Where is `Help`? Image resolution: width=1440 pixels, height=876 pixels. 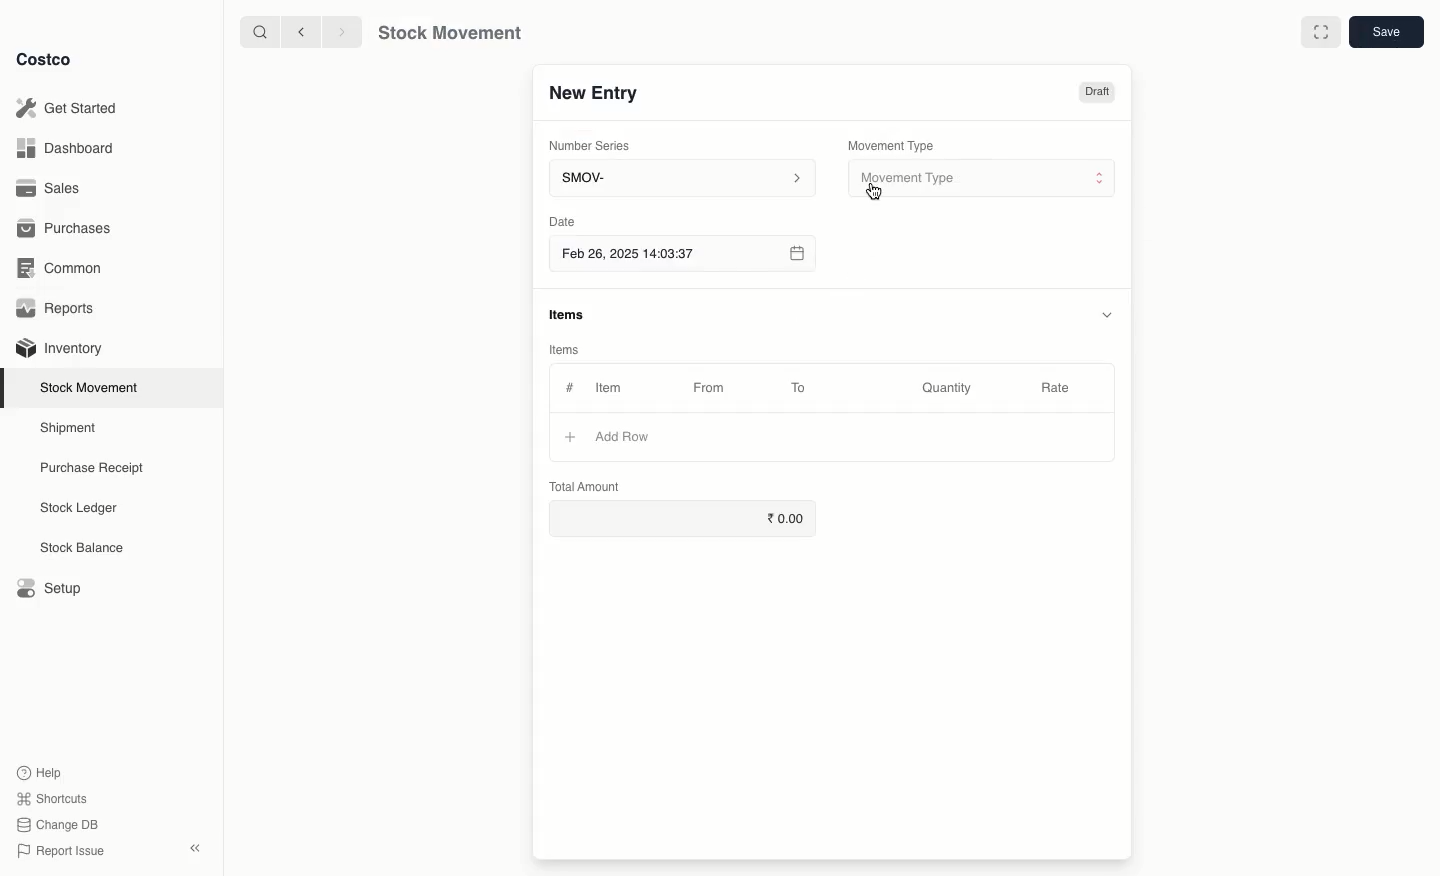 Help is located at coordinates (41, 770).